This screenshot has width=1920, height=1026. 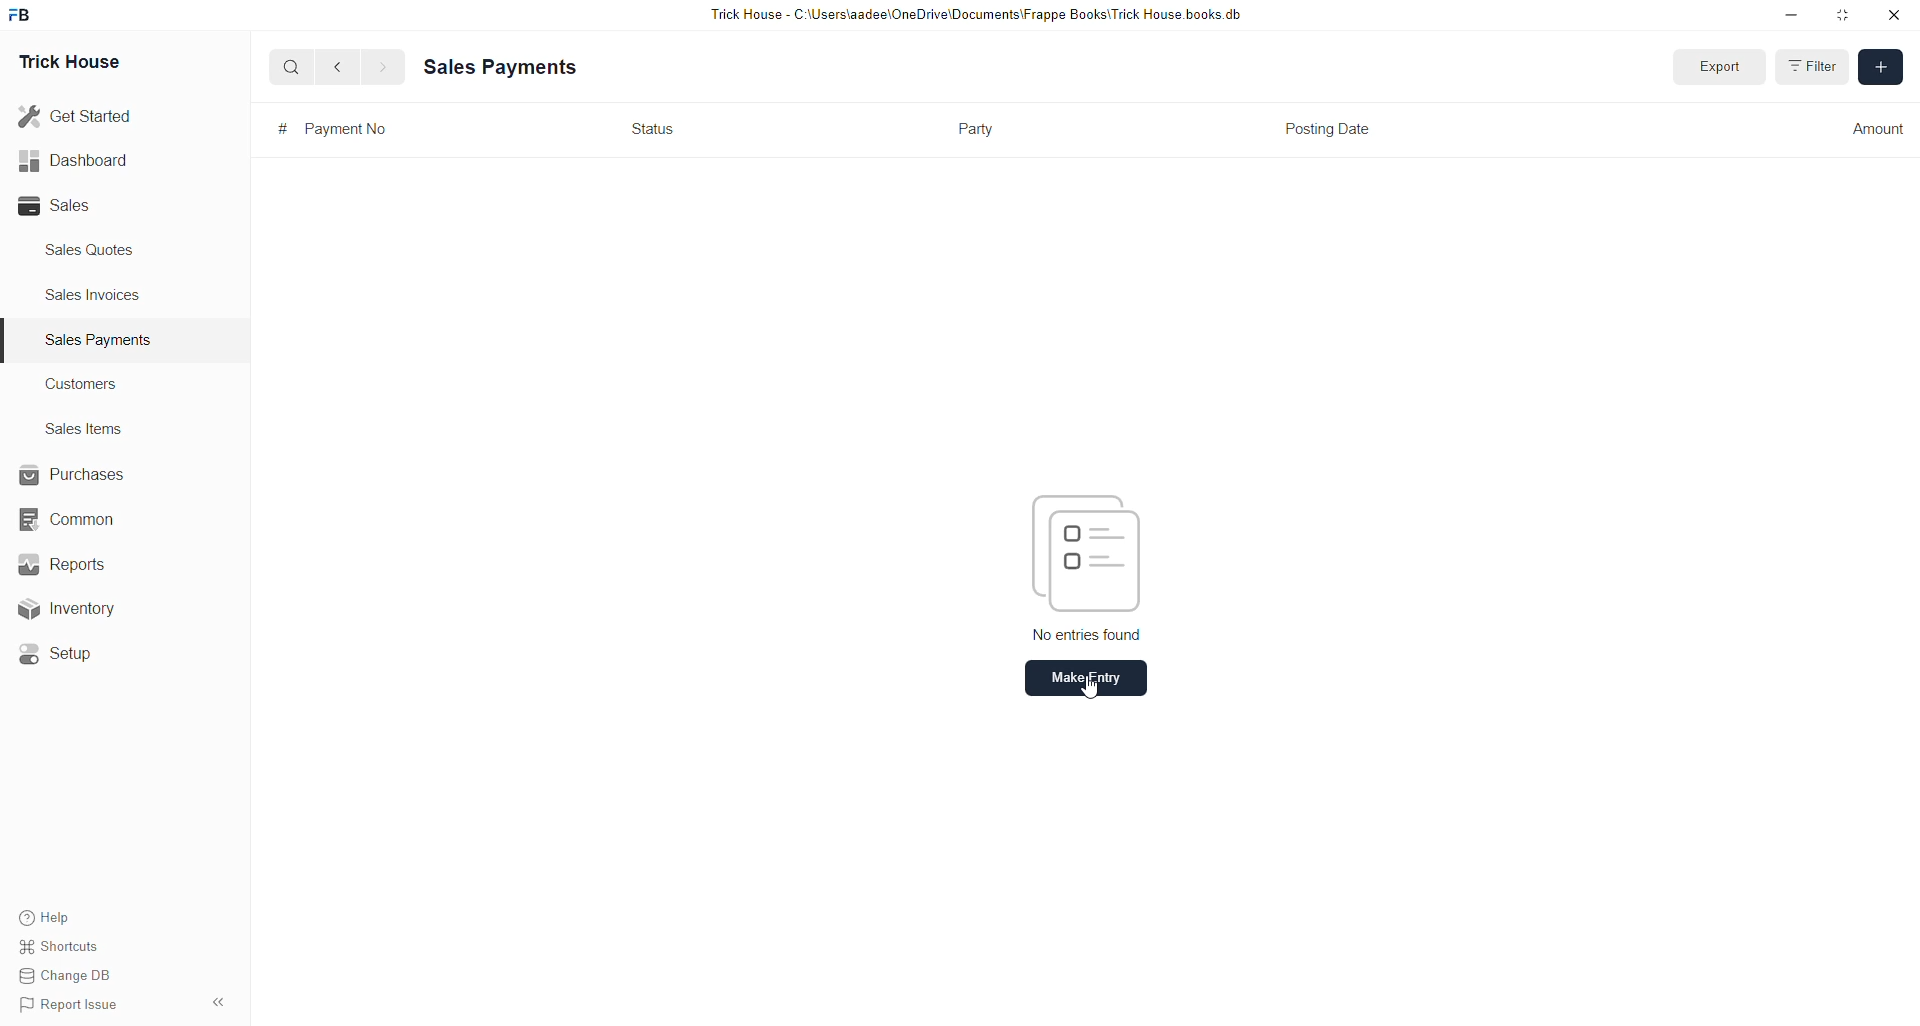 What do you see at coordinates (92, 249) in the screenshot?
I see `Sales Quotes.` at bounding box center [92, 249].